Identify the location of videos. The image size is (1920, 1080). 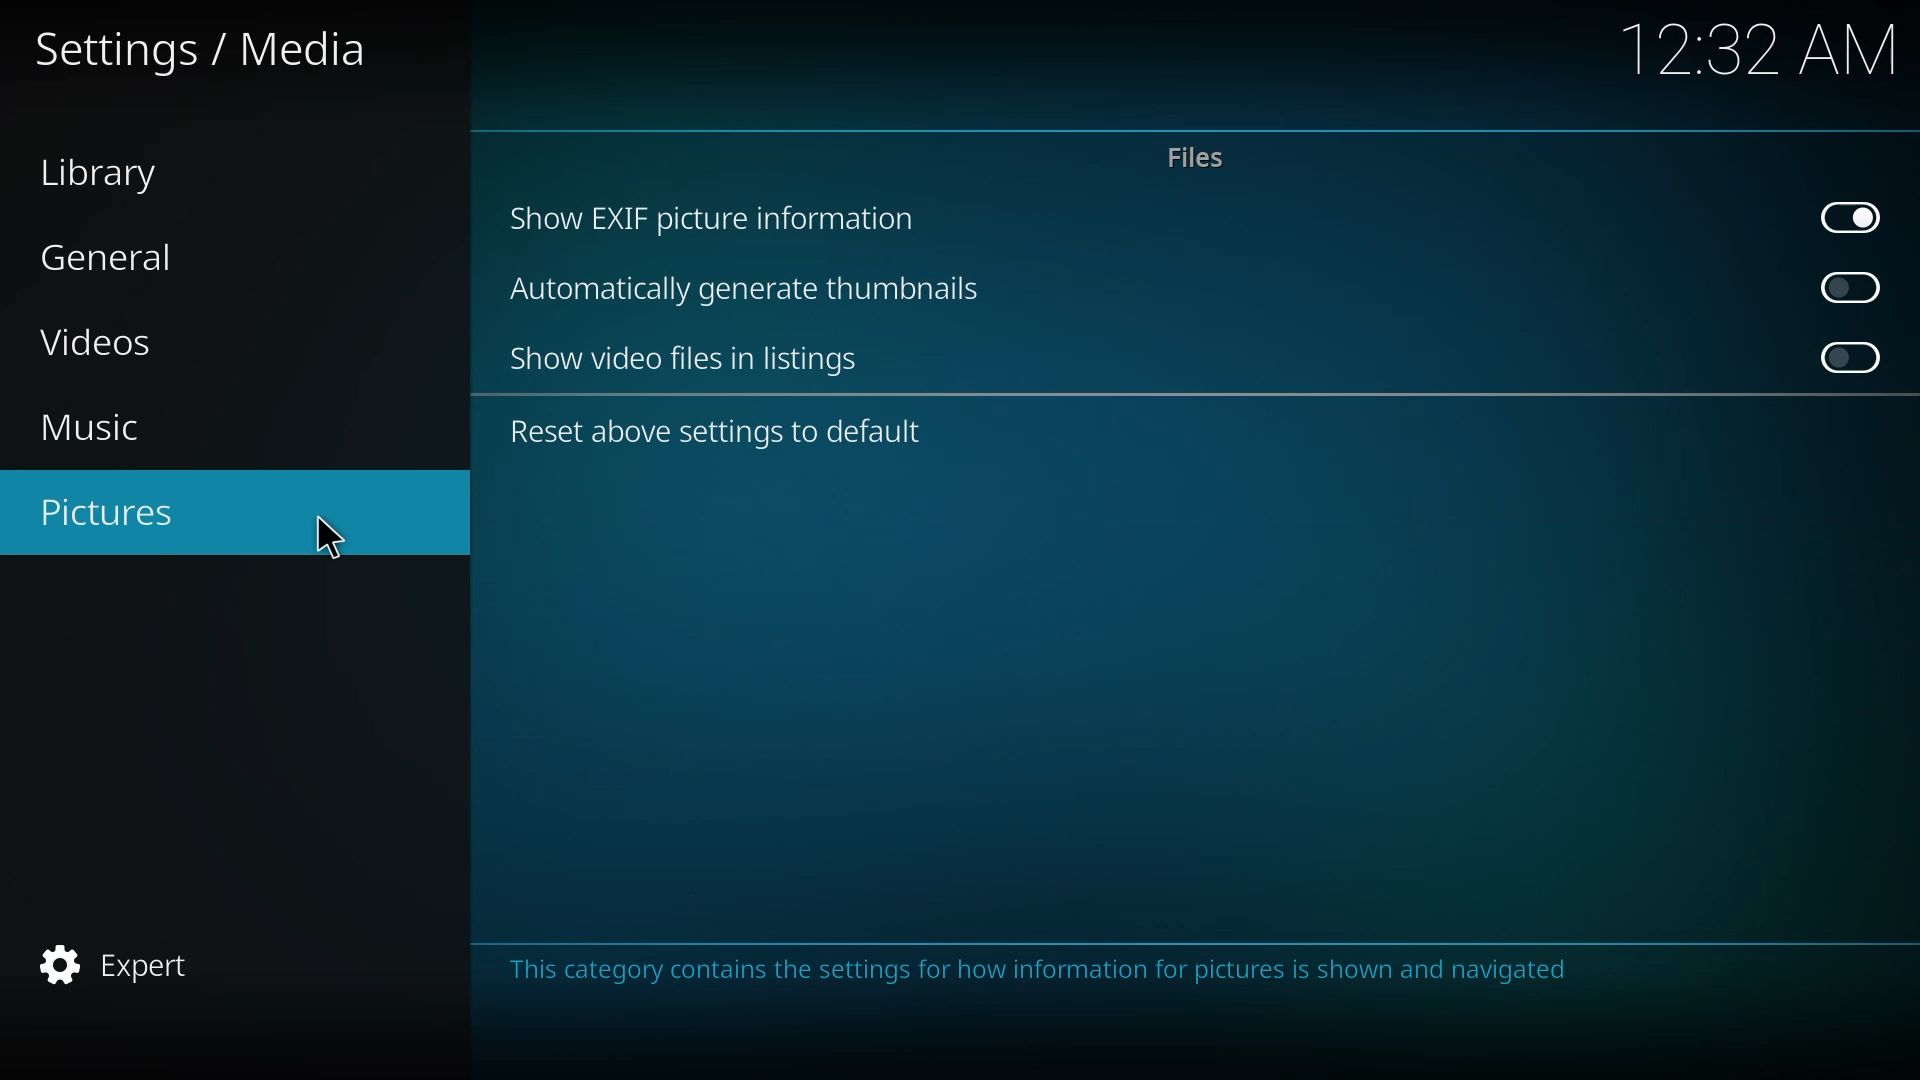
(105, 339).